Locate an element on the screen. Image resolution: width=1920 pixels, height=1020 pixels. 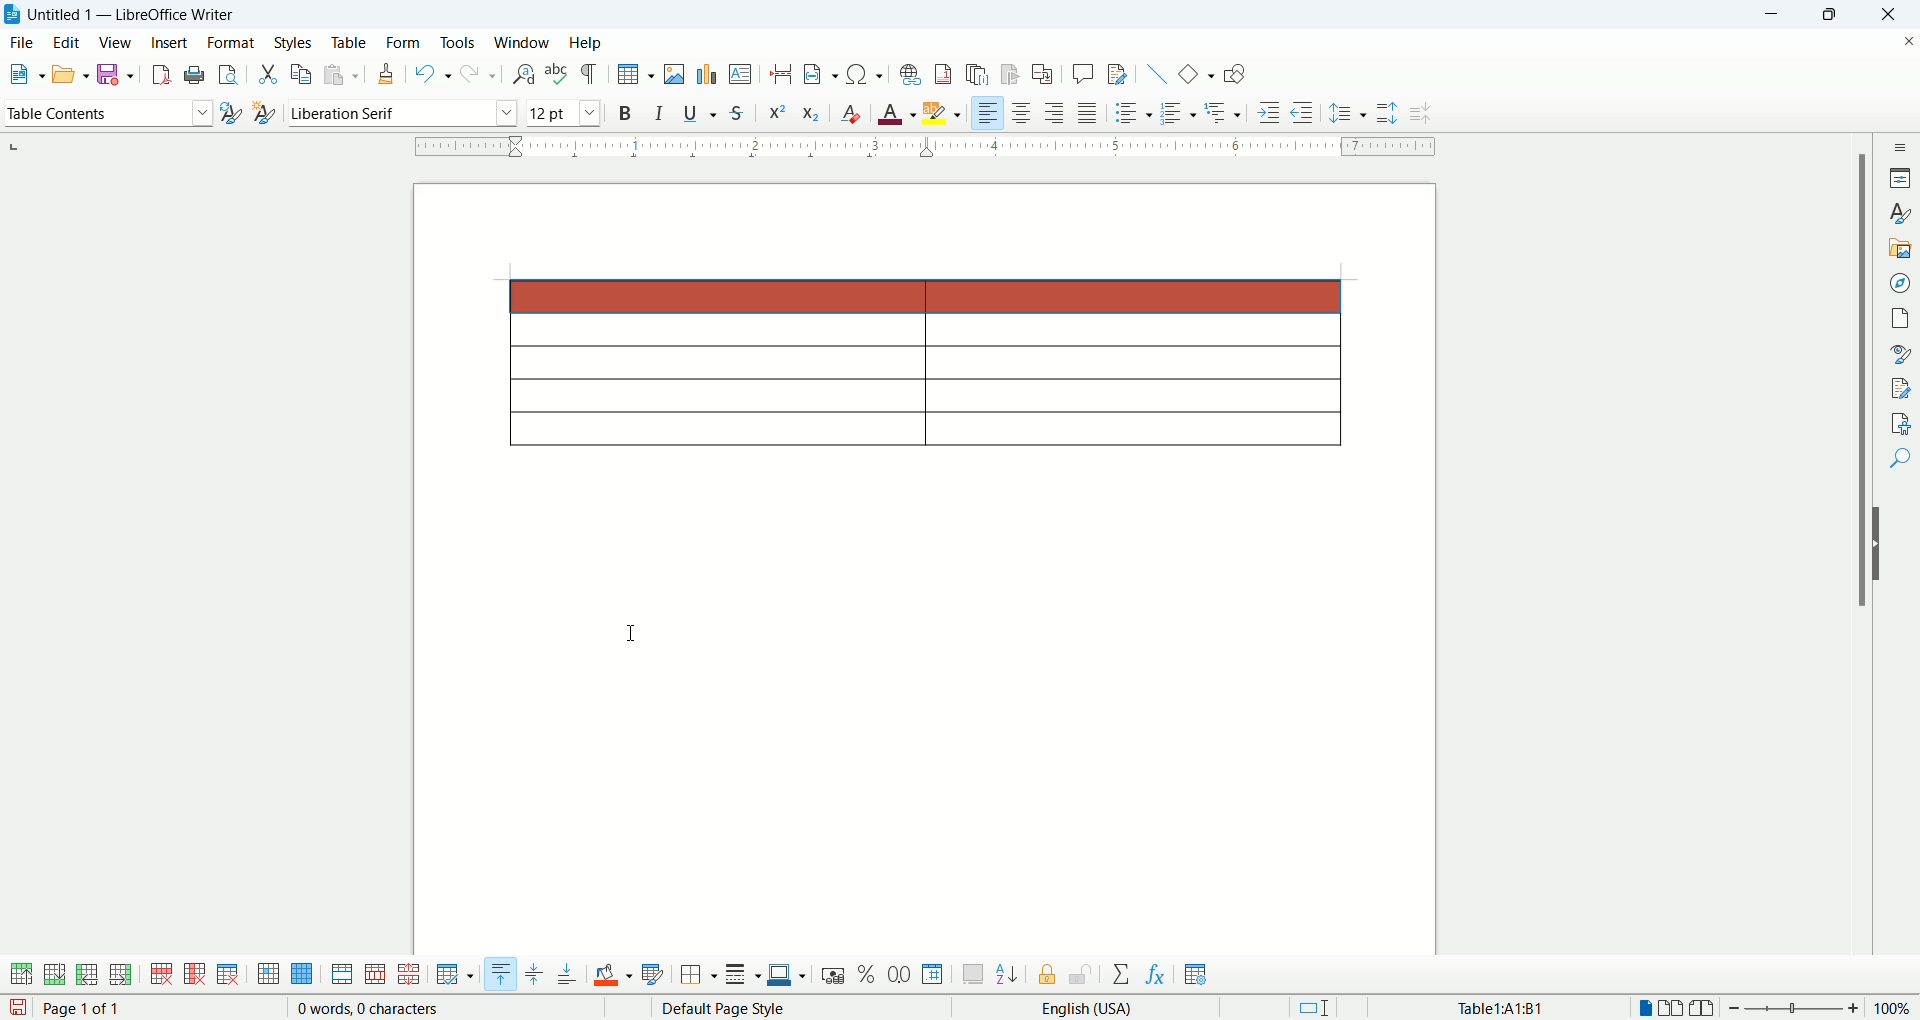
select cells is located at coordinates (268, 976).